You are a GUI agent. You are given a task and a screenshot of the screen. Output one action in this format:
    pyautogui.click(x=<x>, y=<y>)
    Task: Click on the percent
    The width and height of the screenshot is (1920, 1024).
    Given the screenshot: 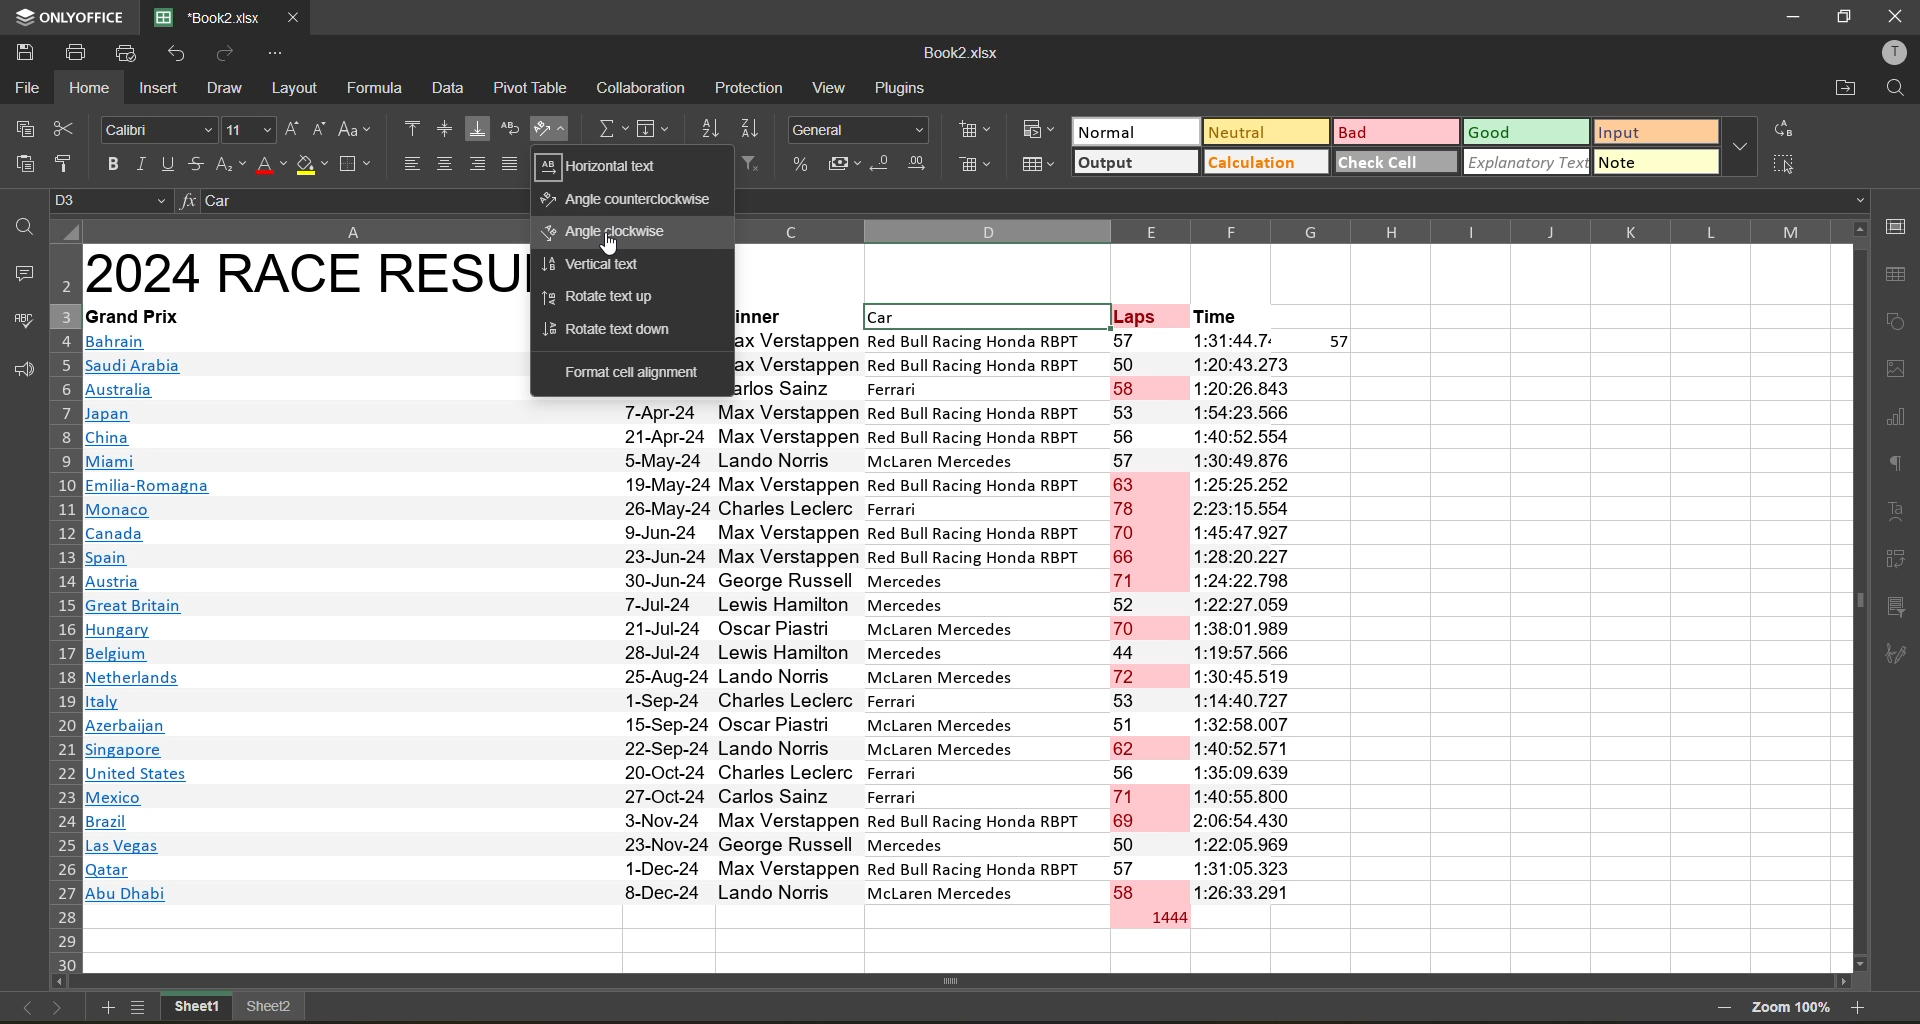 What is the action you would take?
    pyautogui.click(x=803, y=165)
    